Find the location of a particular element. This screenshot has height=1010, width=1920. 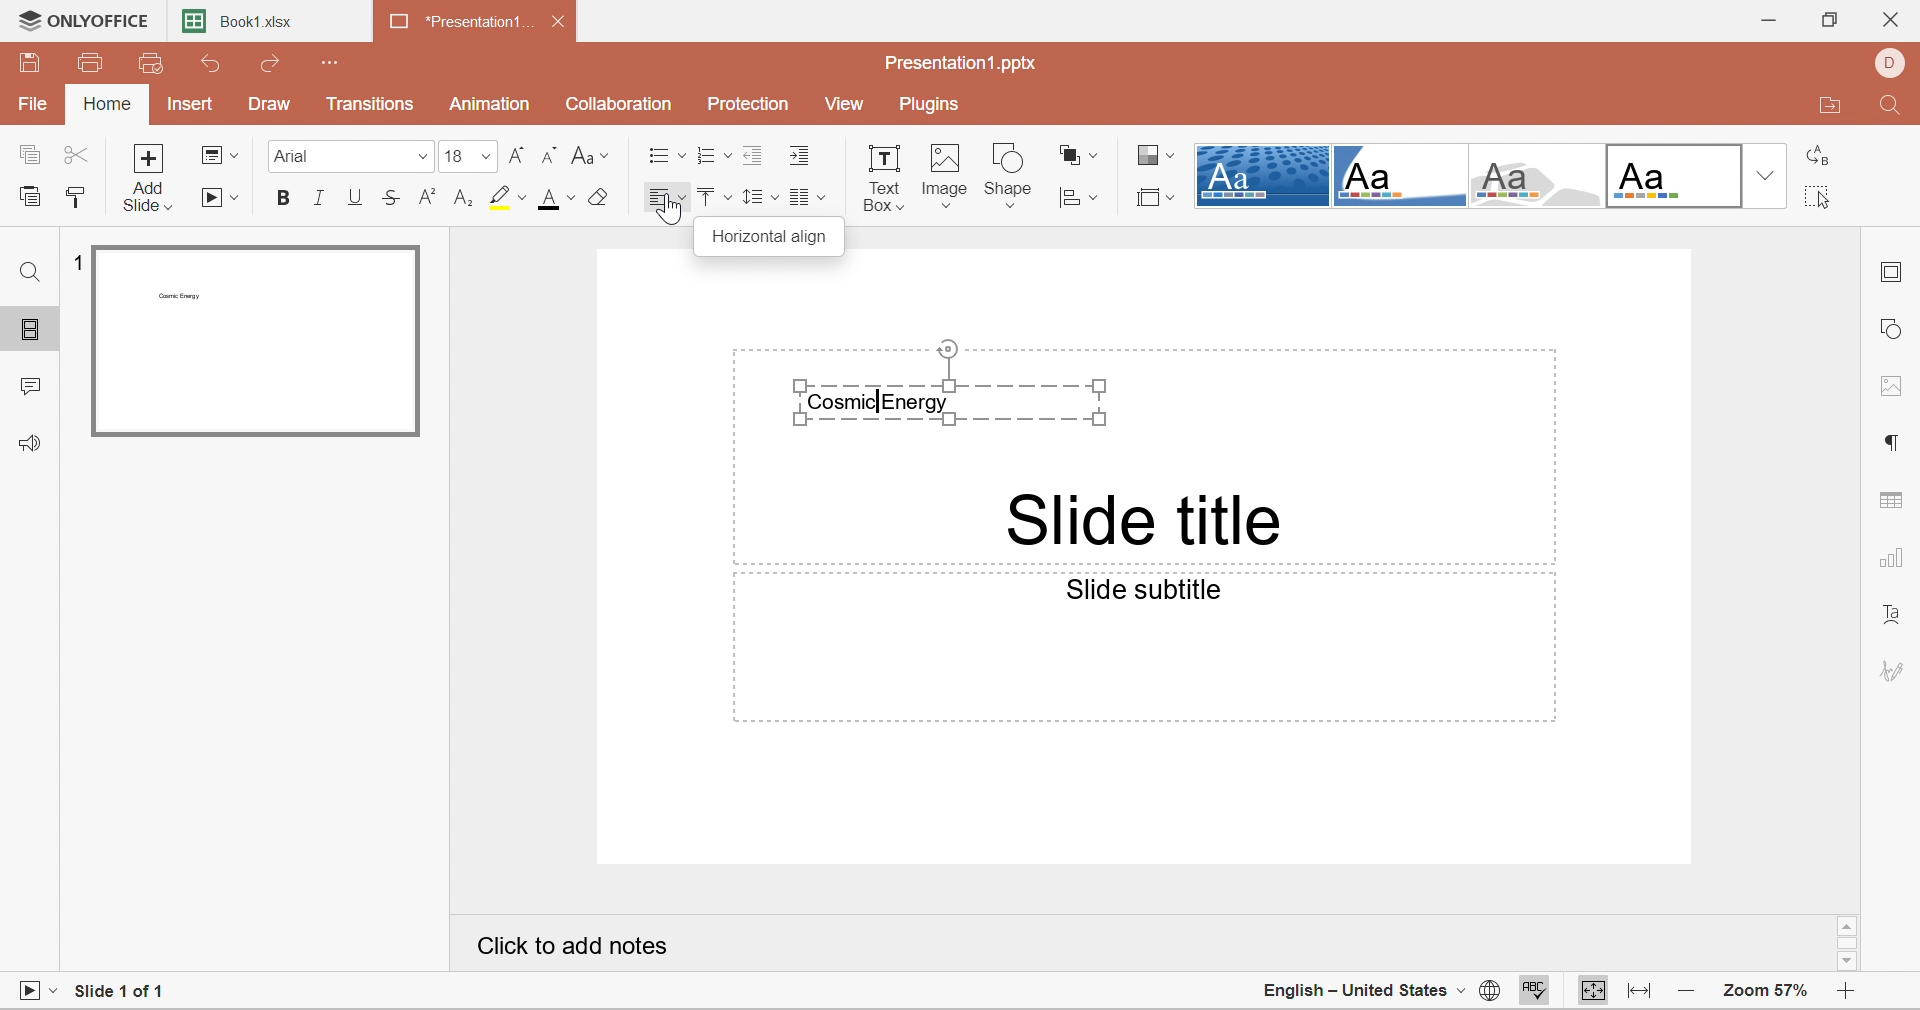

Slide subtitle is located at coordinates (1150, 592).